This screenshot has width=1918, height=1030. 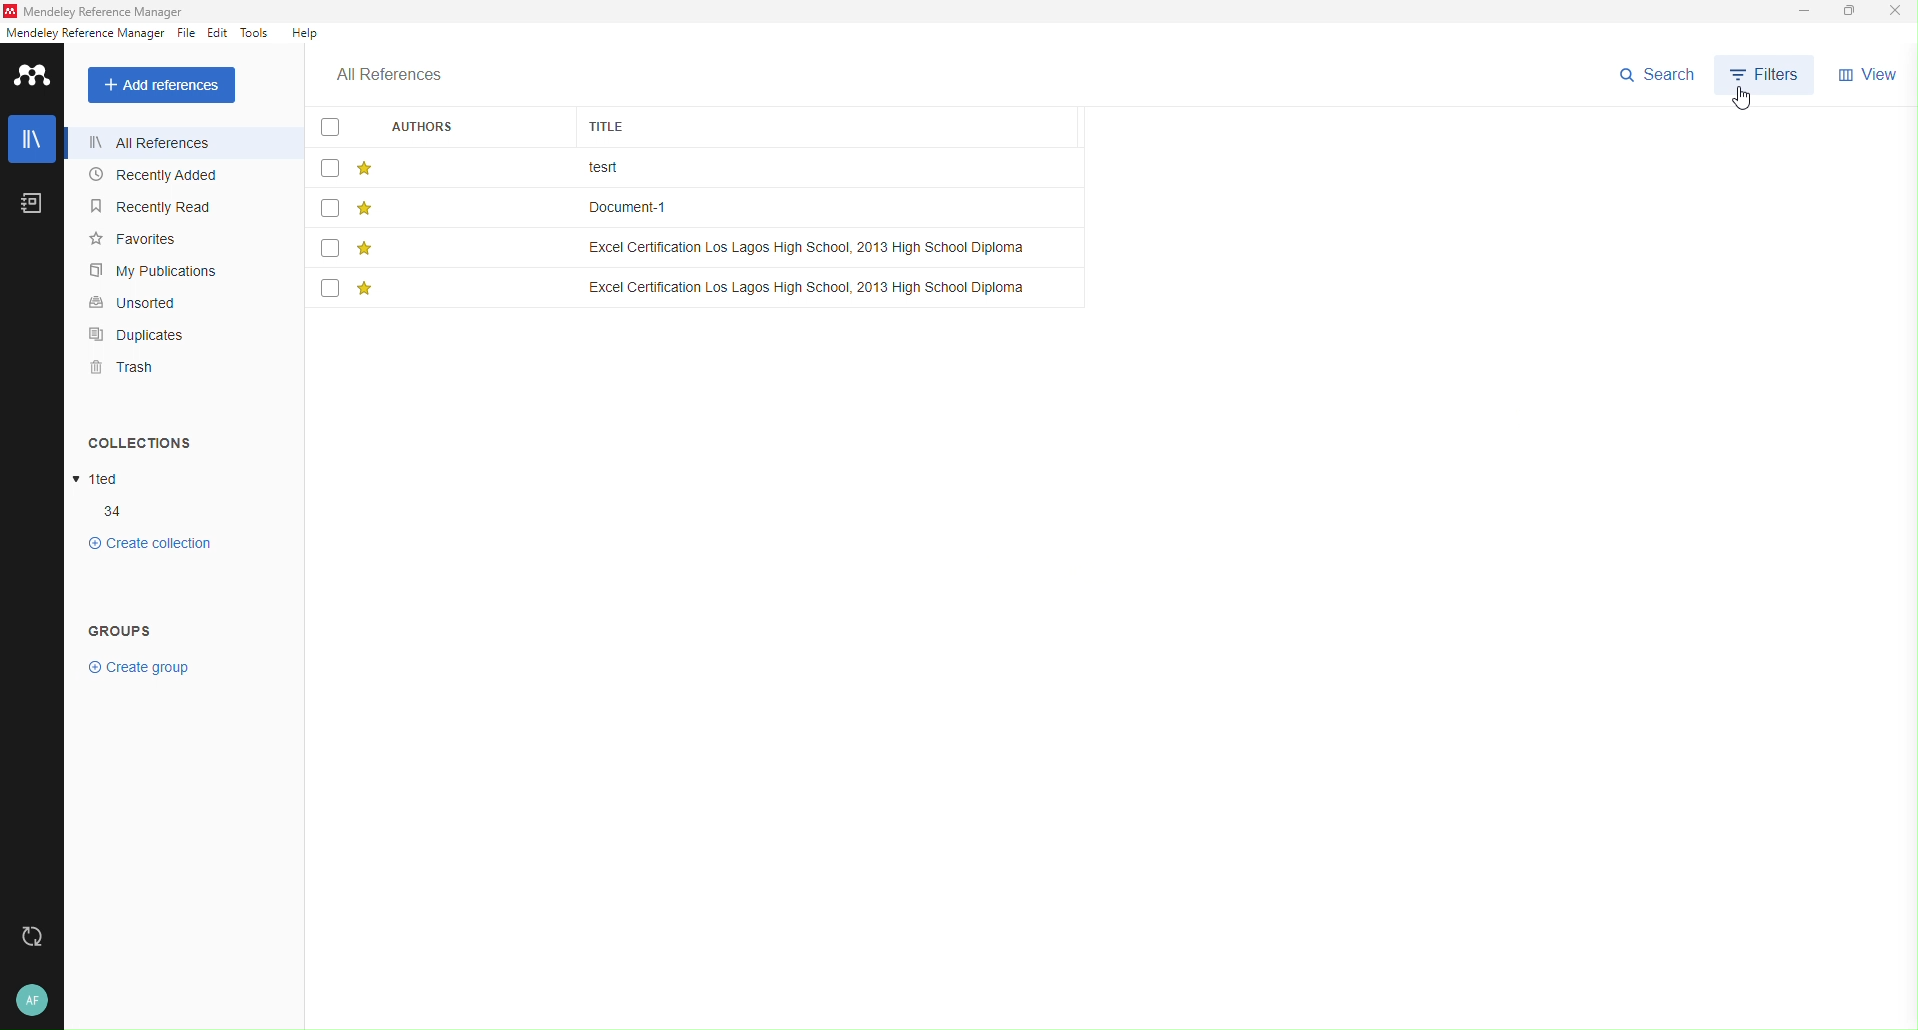 What do you see at coordinates (110, 10) in the screenshot?
I see `Mendeley Reference Manager` at bounding box center [110, 10].